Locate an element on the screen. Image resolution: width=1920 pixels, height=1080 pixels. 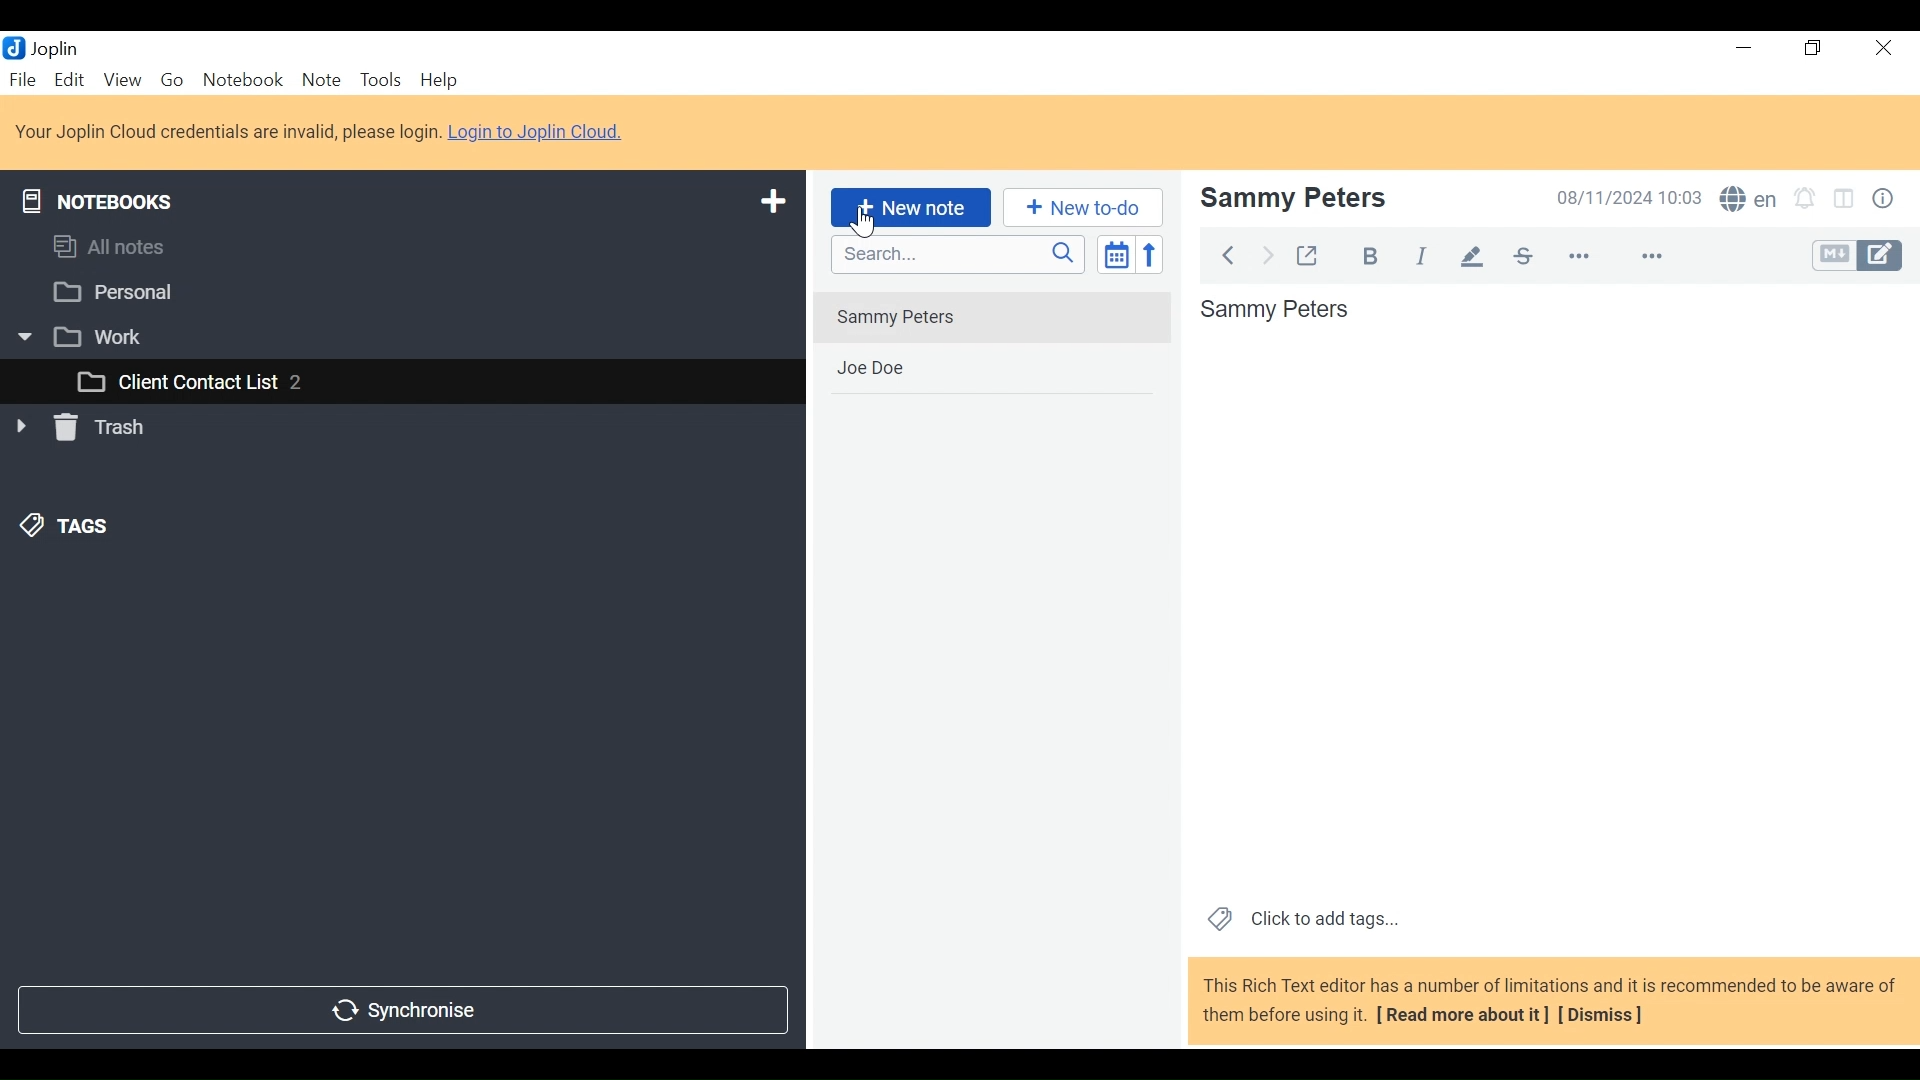
Toggle sort order field is located at coordinates (1115, 253).